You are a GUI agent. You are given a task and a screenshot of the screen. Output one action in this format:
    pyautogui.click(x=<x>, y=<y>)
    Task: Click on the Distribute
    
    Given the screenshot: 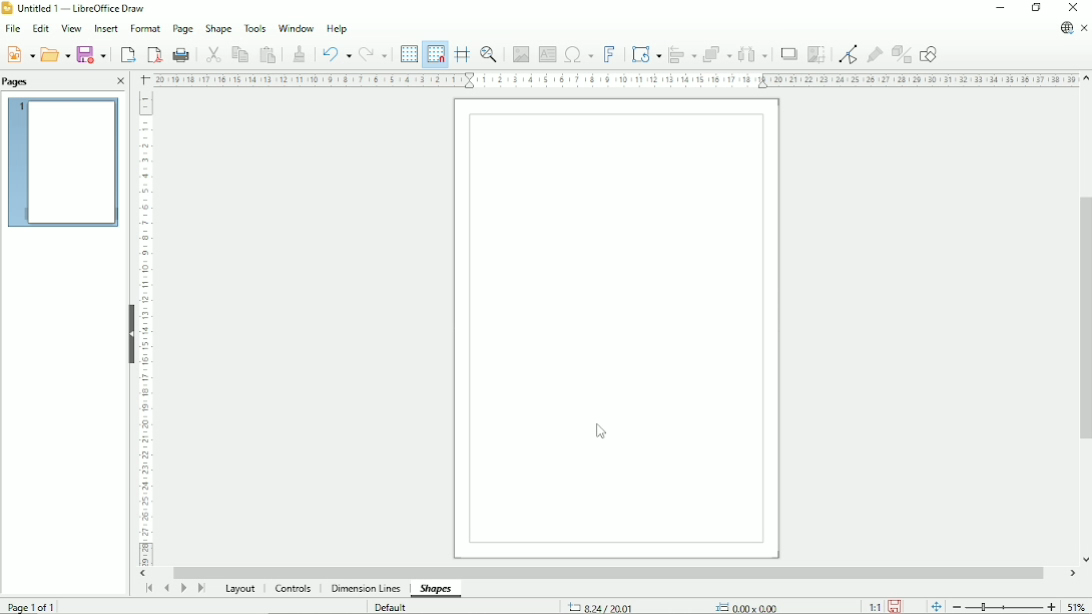 What is the action you would take?
    pyautogui.click(x=753, y=54)
    